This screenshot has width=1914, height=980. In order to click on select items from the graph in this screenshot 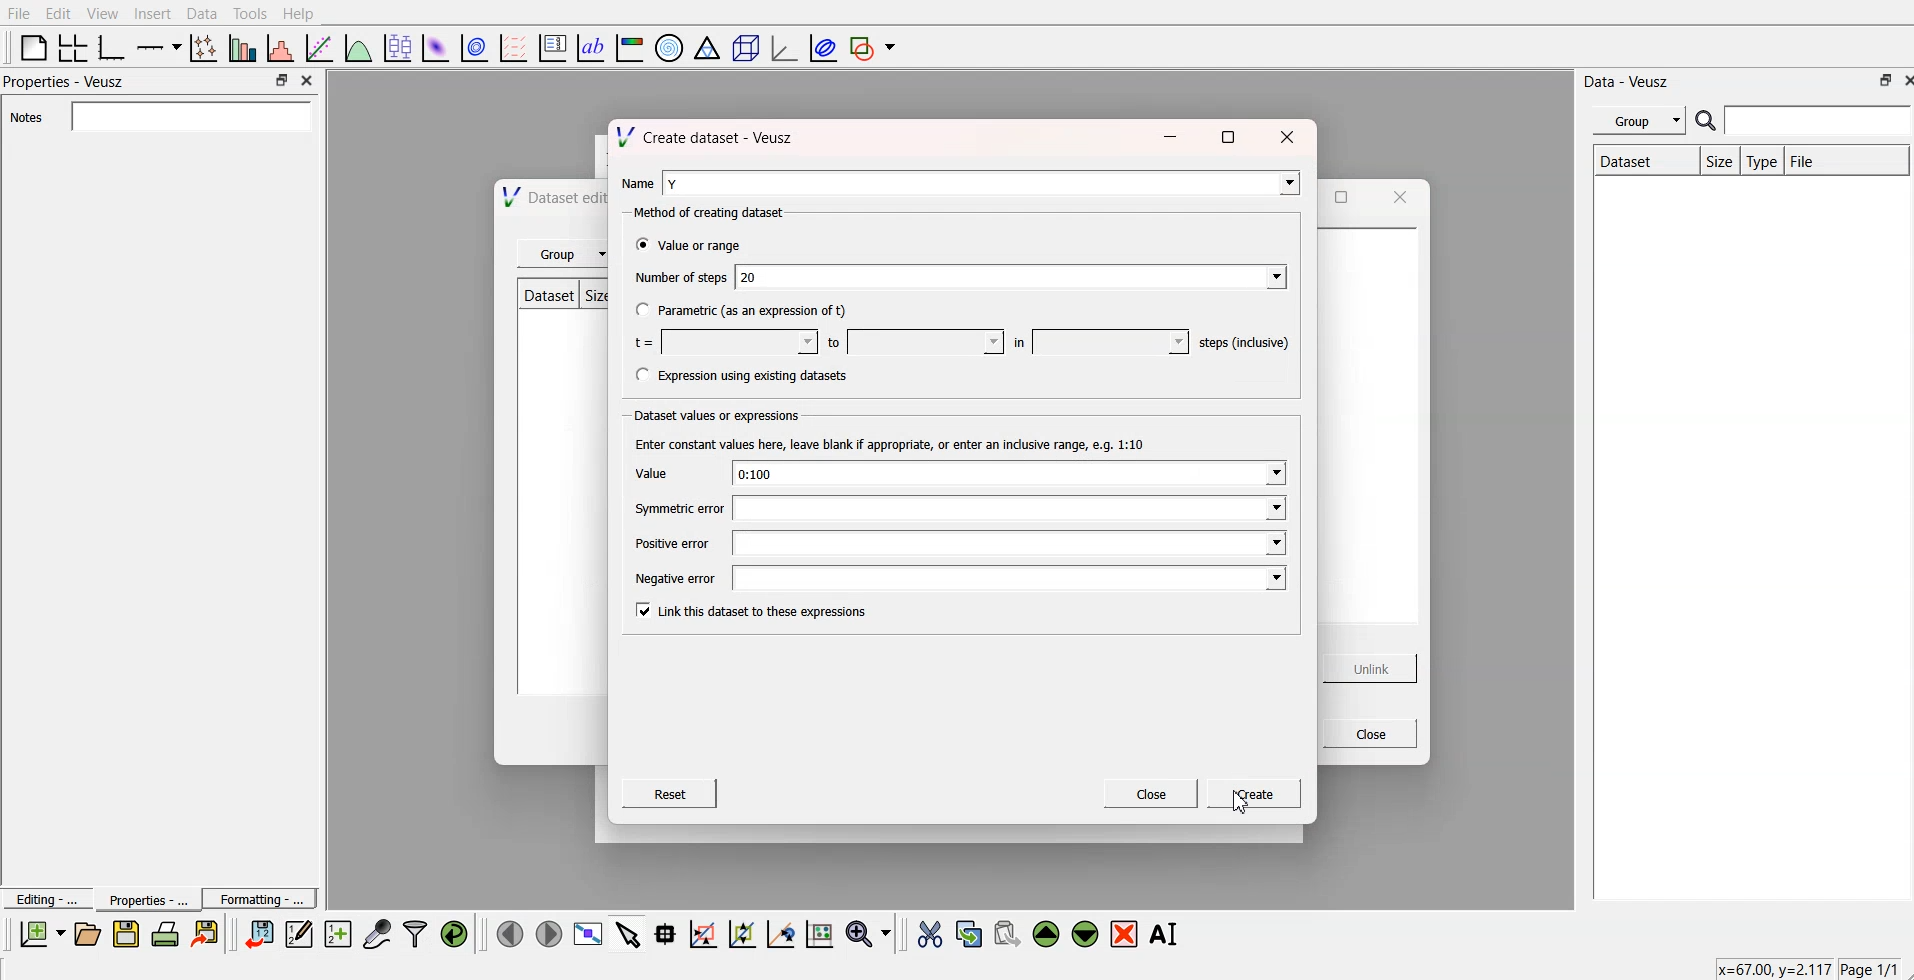, I will do `click(631, 932)`.